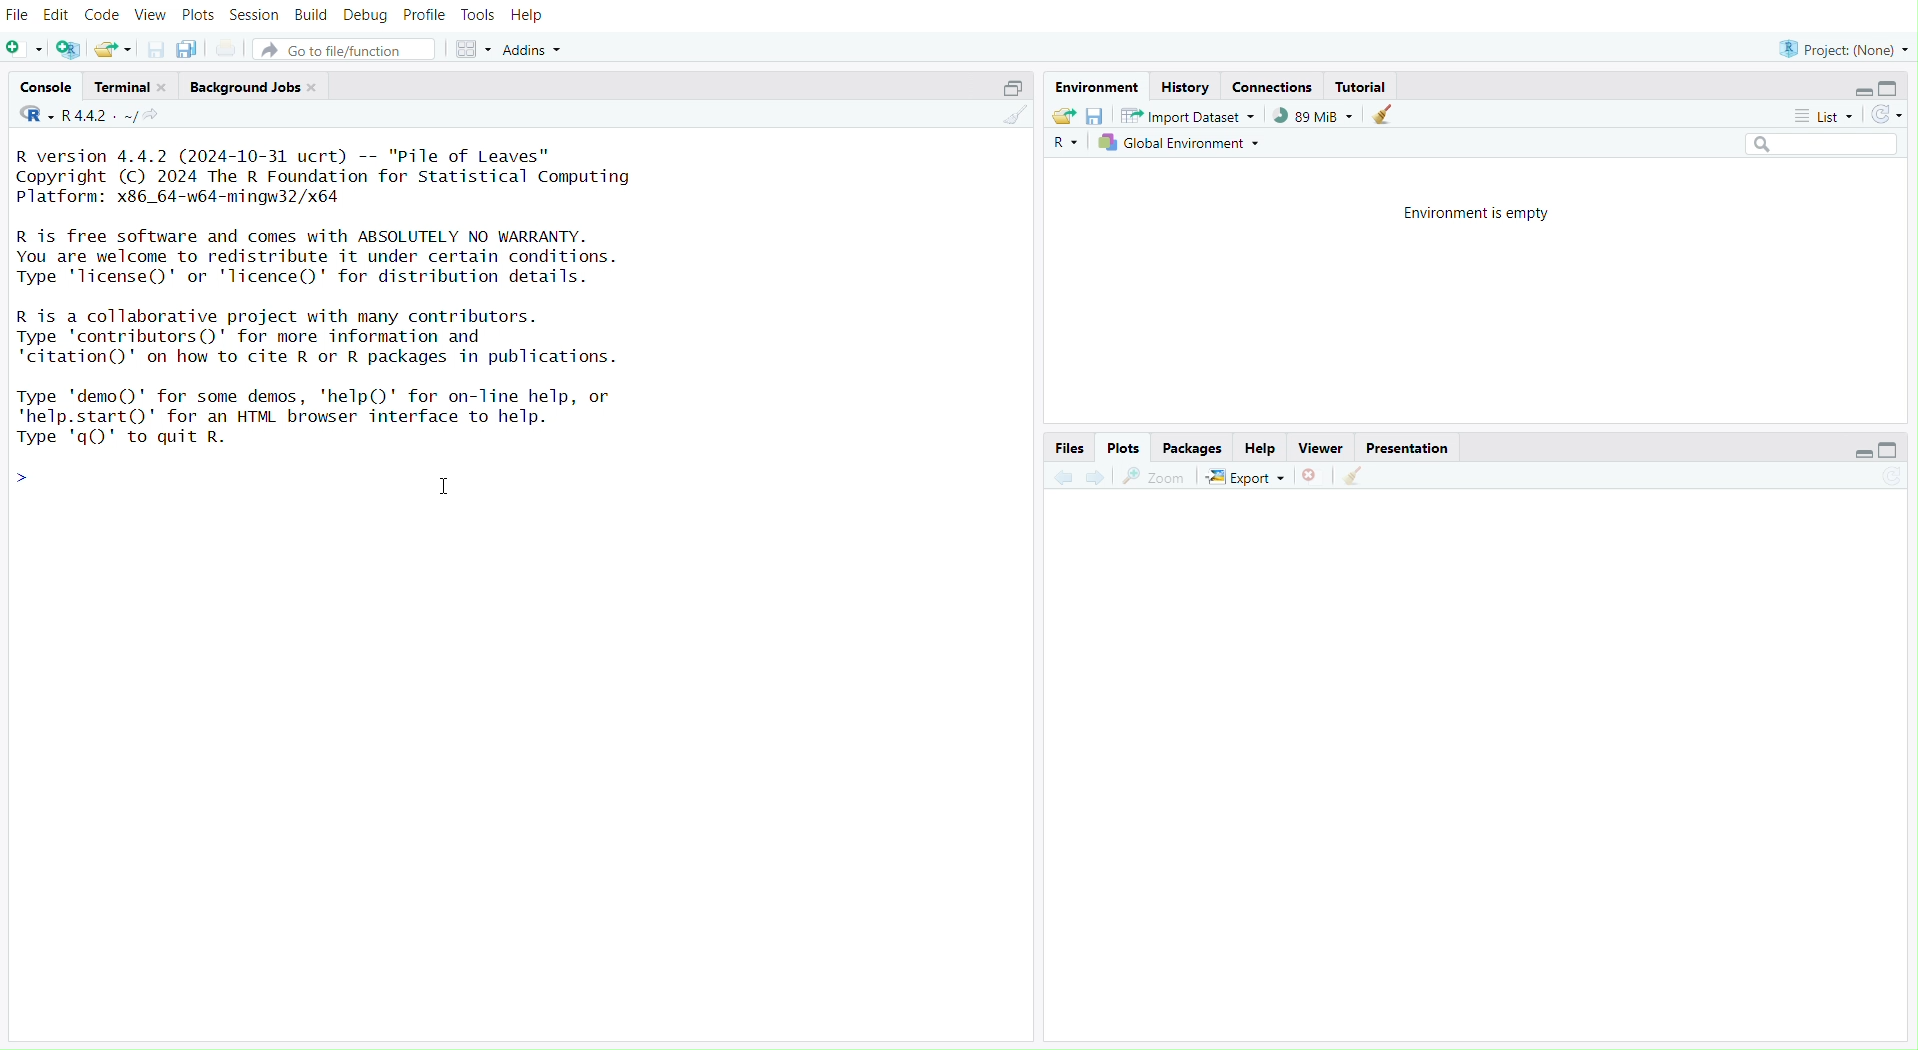  What do you see at coordinates (1861, 91) in the screenshot?
I see `Minimize` at bounding box center [1861, 91].